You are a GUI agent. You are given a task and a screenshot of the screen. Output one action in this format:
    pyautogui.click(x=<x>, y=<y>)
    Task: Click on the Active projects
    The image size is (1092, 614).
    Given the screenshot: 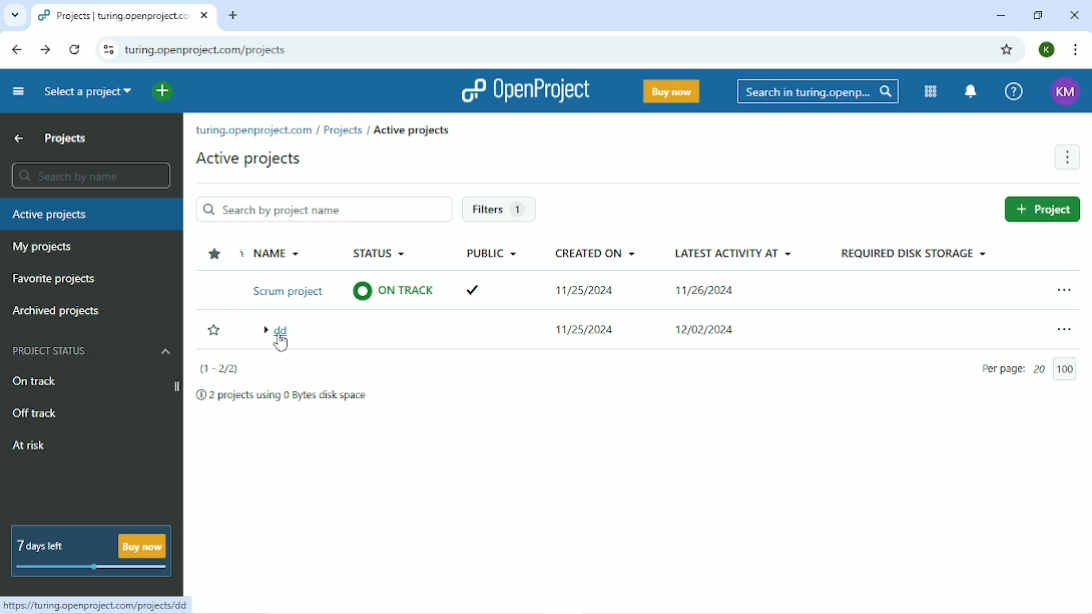 What is the action you would take?
    pyautogui.click(x=412, y=130)
    